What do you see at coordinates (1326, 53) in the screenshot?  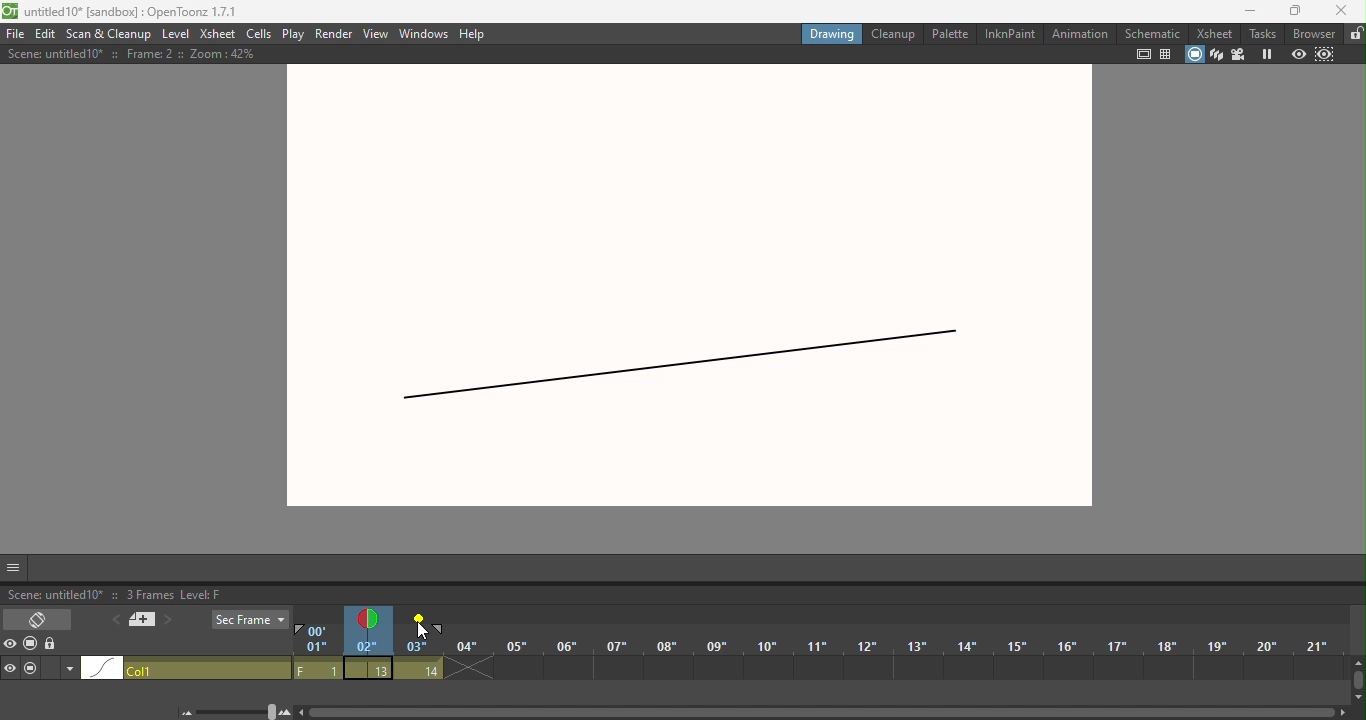 I see `sub-camera preview` at bounding box center [1326, 53].